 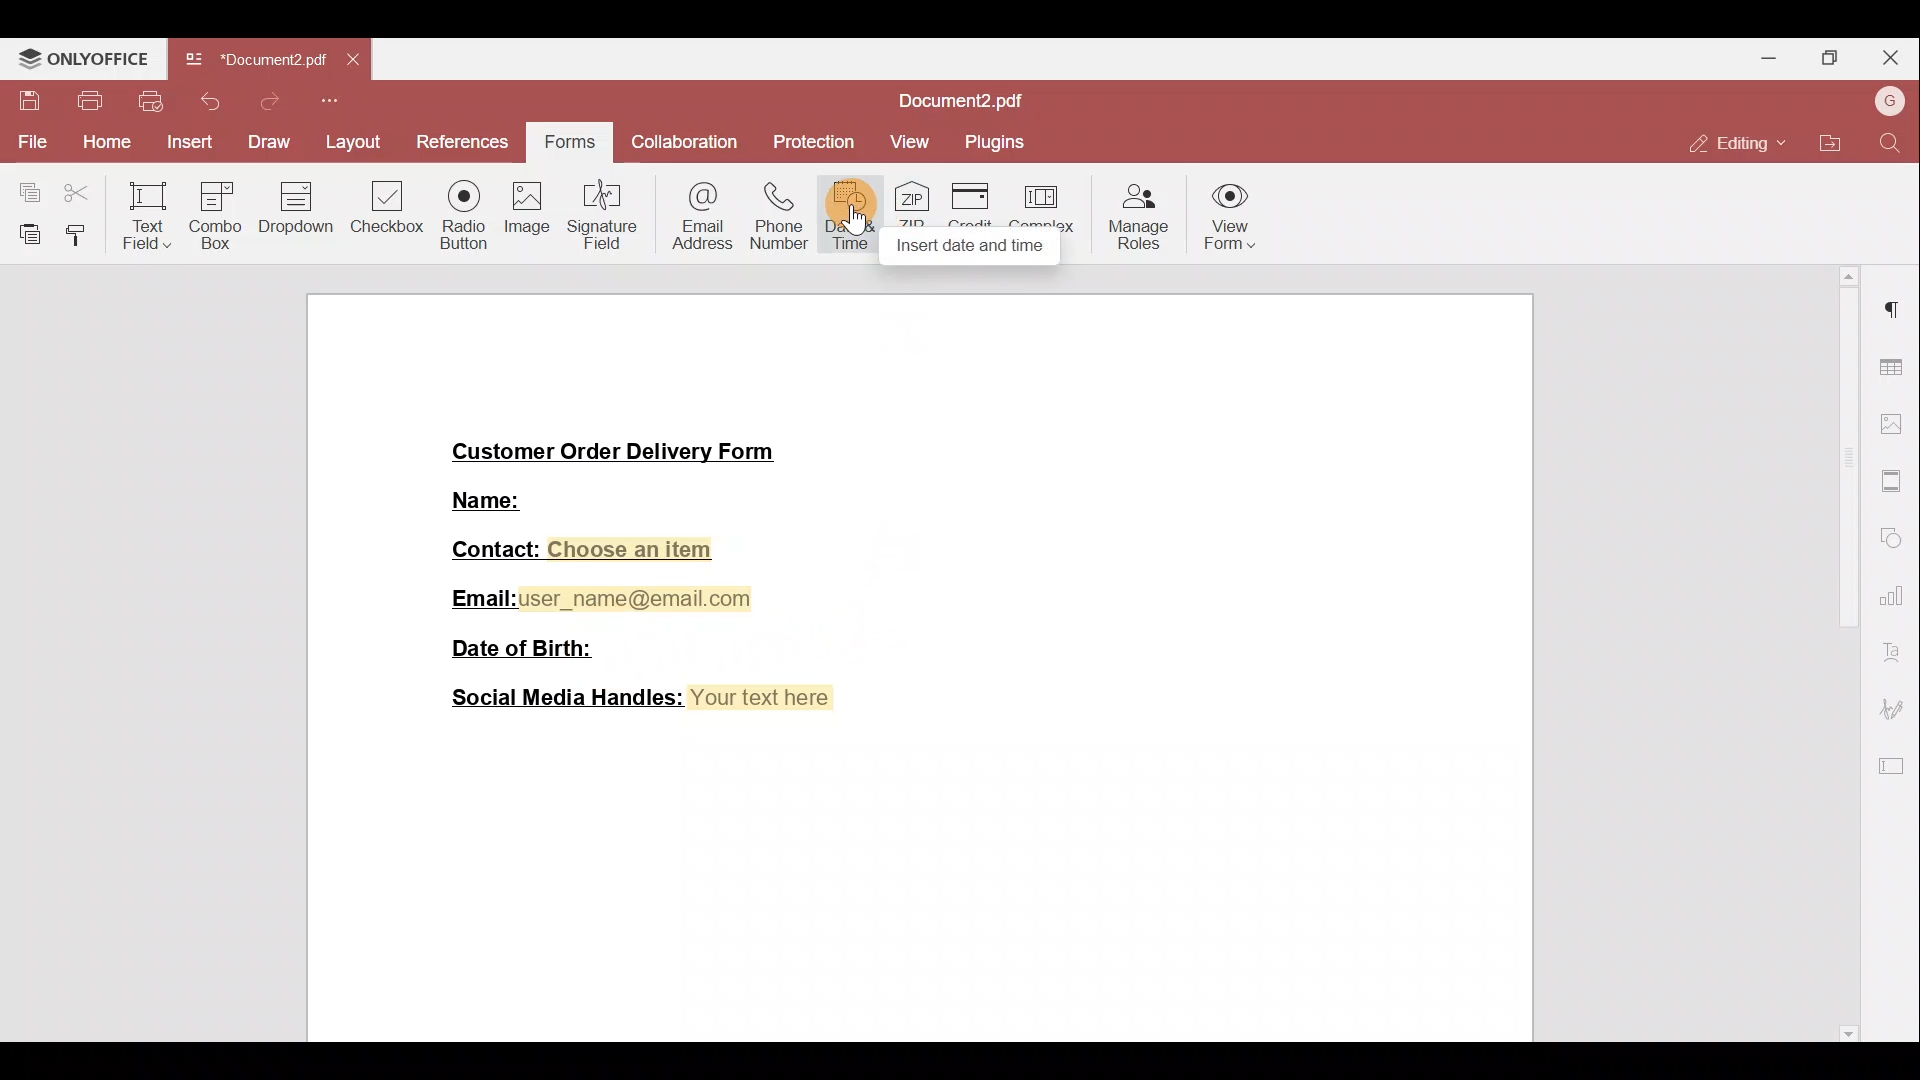 I want to click on Quick print, so click(x=149, y=100).